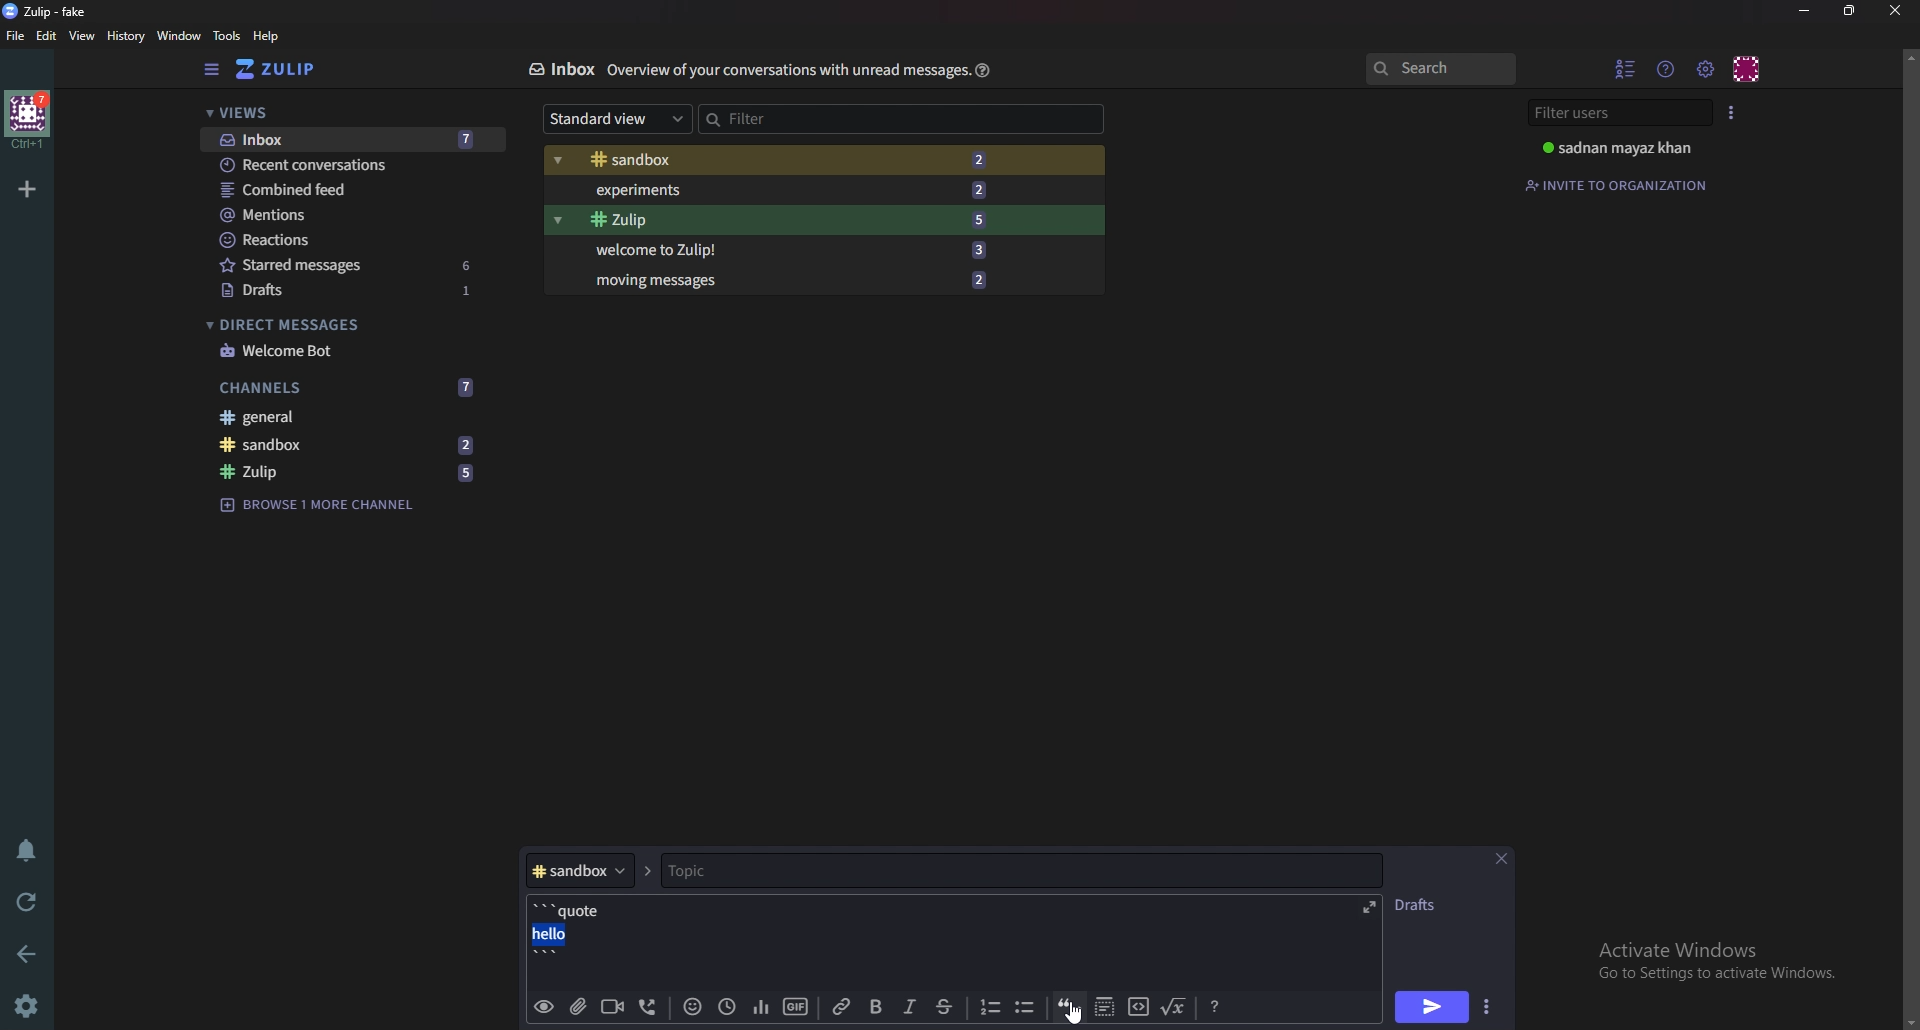  I want to click on Add file, so click(578, 1004).